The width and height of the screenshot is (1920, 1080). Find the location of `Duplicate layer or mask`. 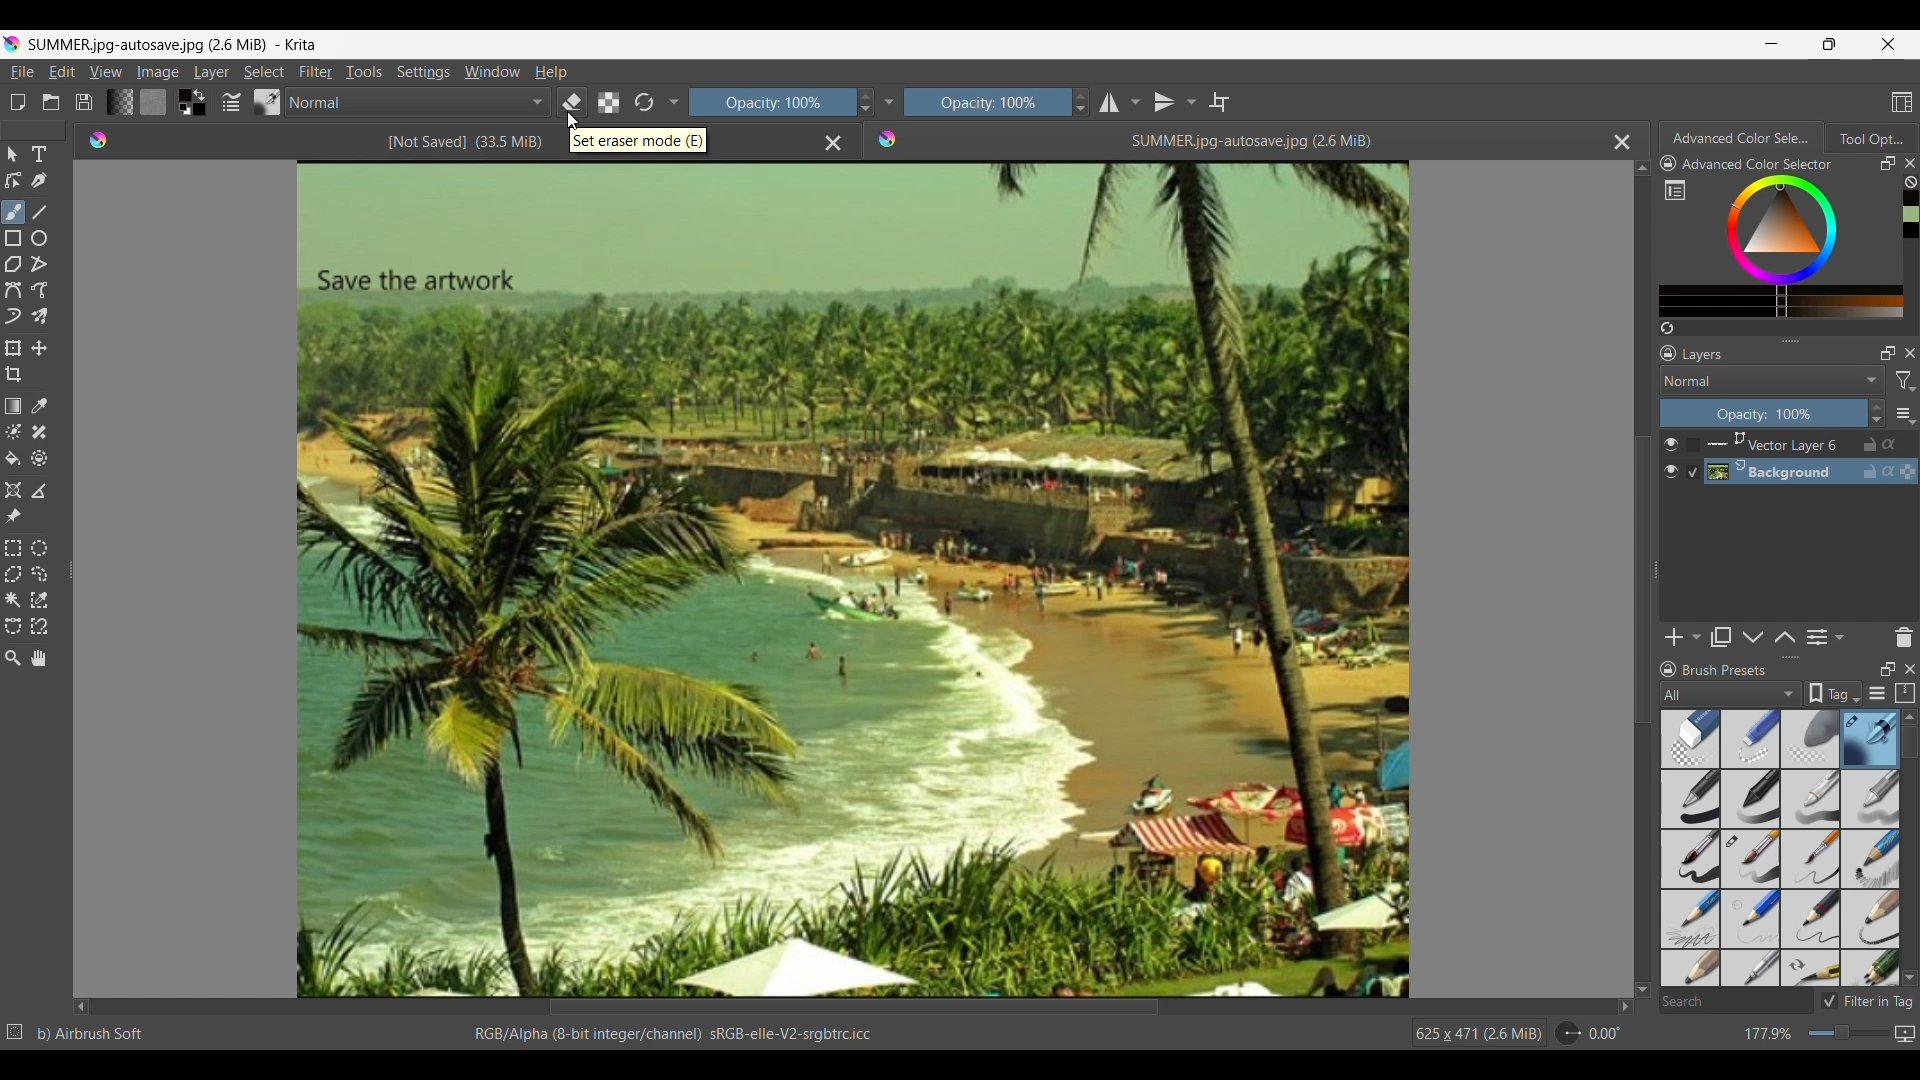

Duplicate layer or mask is located at coordinates (1720, 637).